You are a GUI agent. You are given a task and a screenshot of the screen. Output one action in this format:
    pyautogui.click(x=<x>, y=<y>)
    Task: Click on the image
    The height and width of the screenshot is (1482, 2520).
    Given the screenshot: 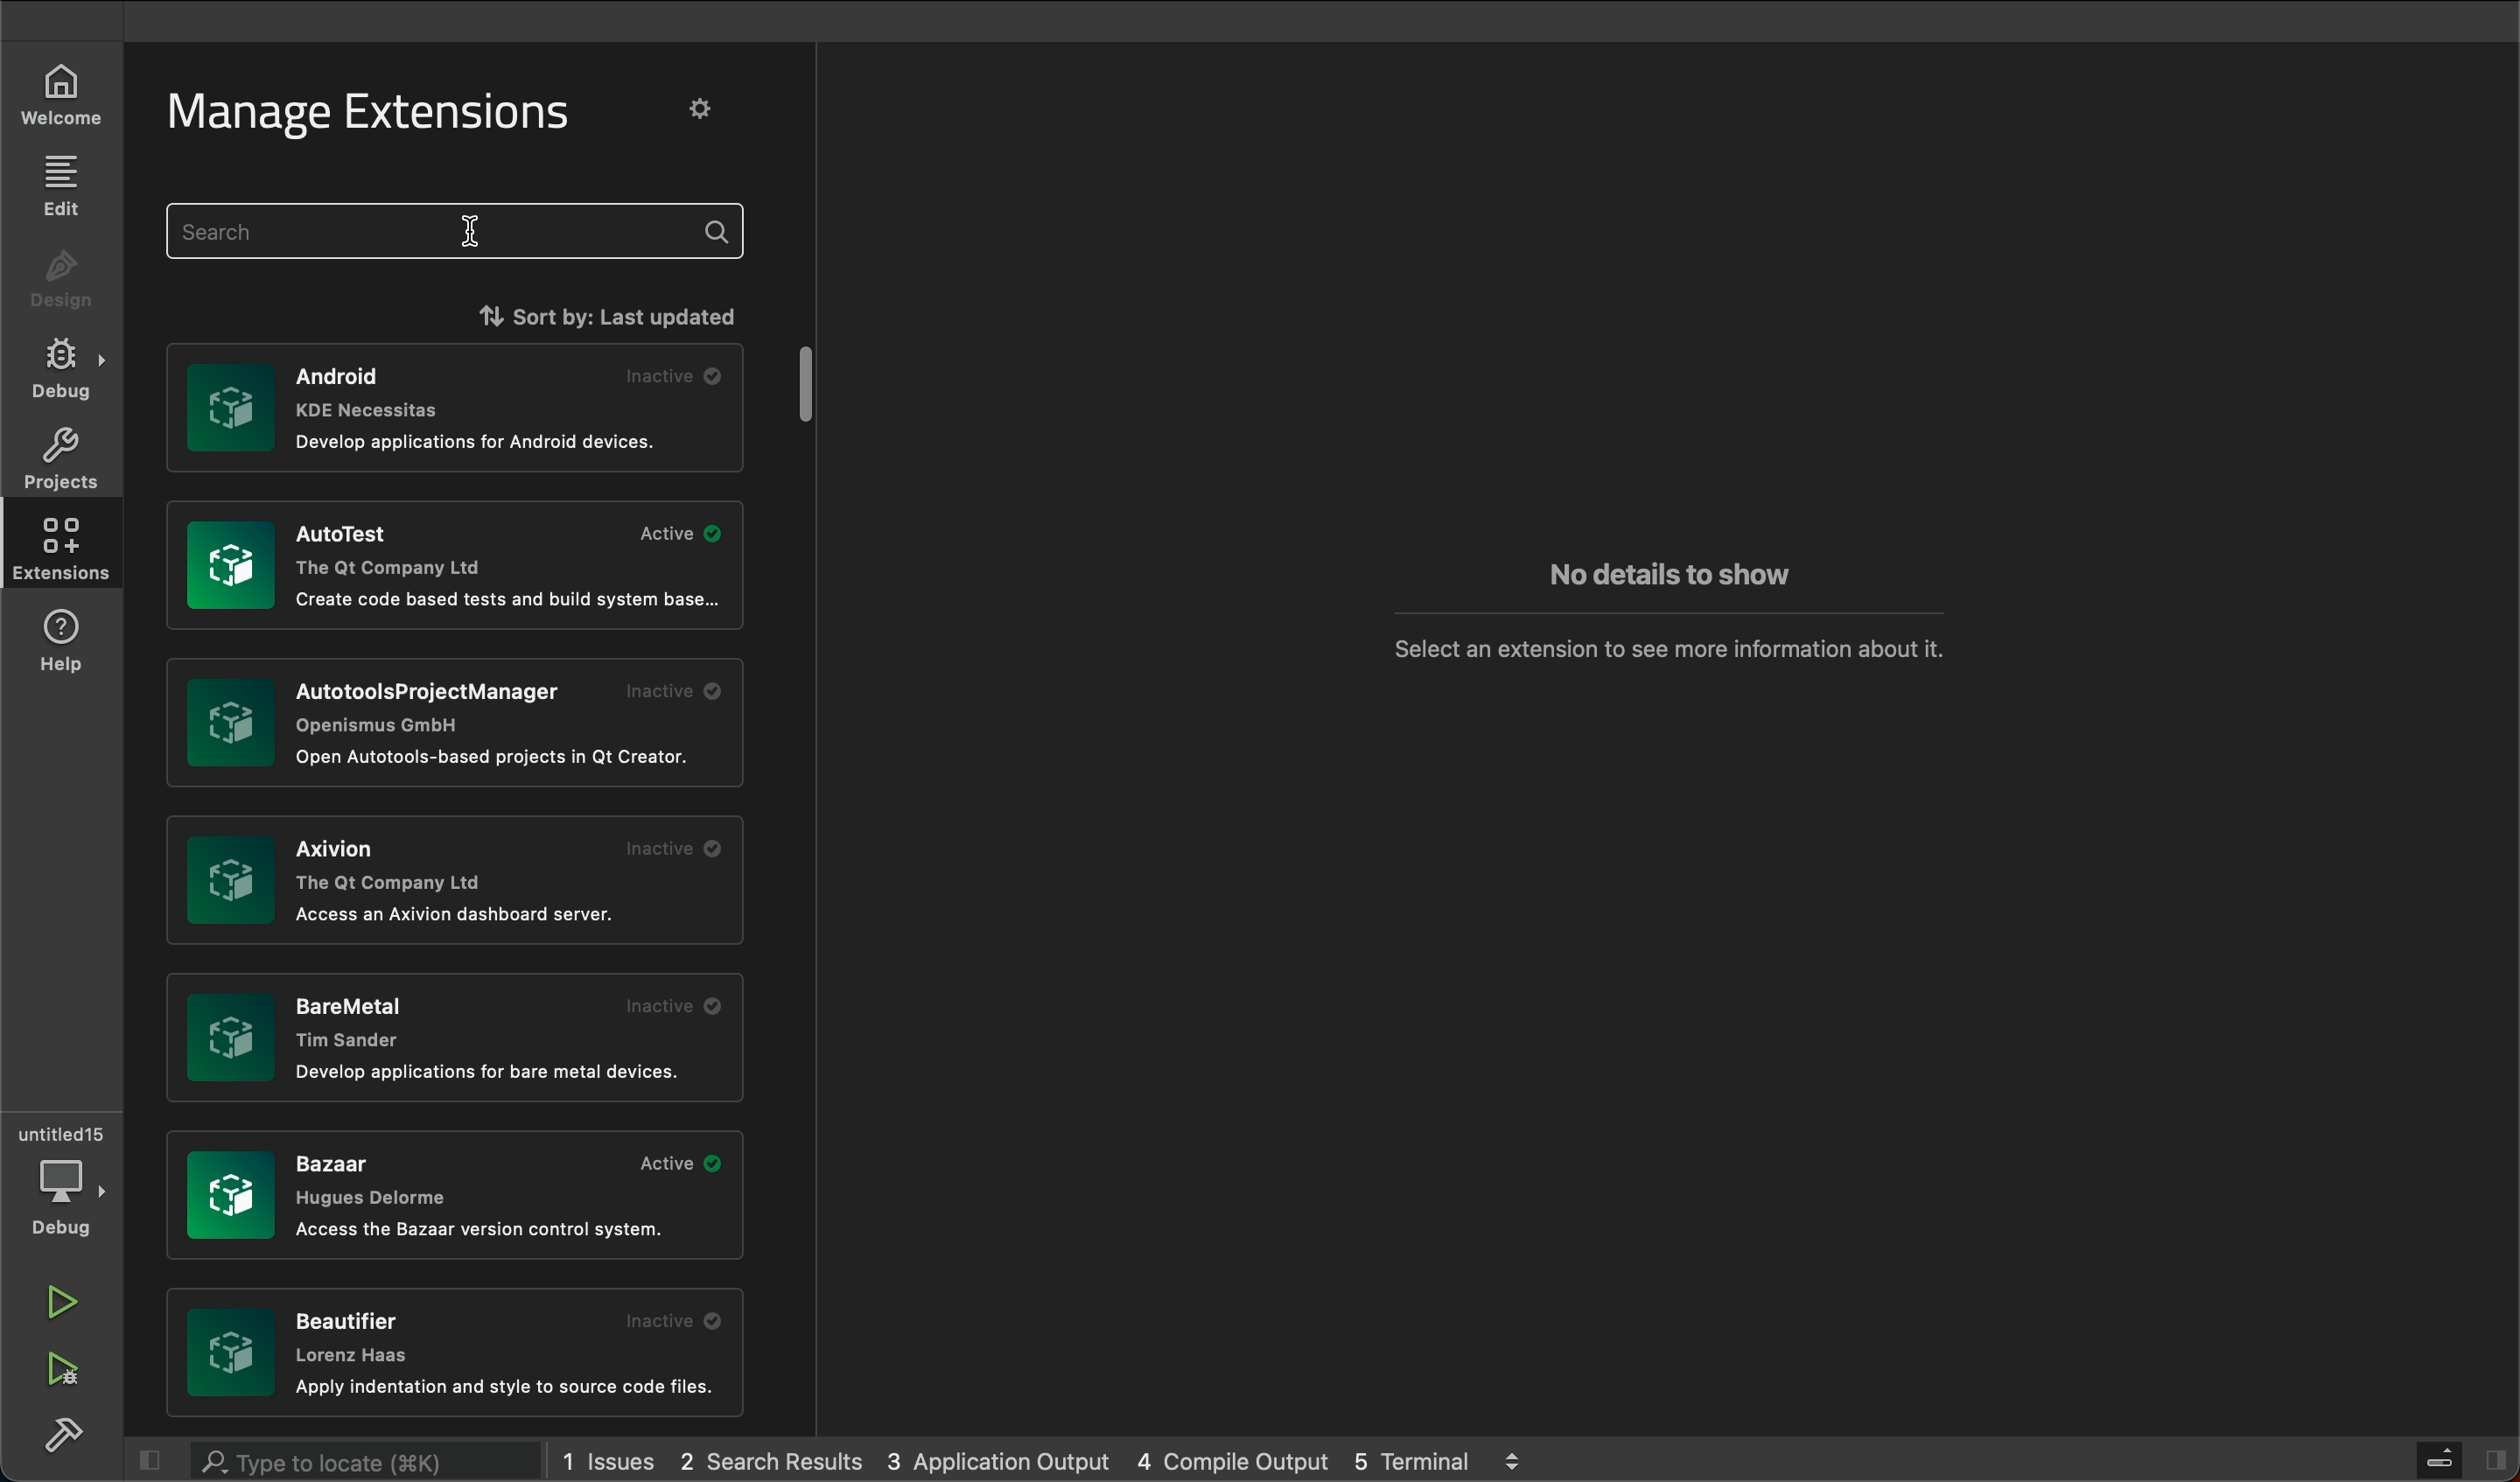 What is the action you would take?
    pyautogui.click(x=230, y=1035)
    